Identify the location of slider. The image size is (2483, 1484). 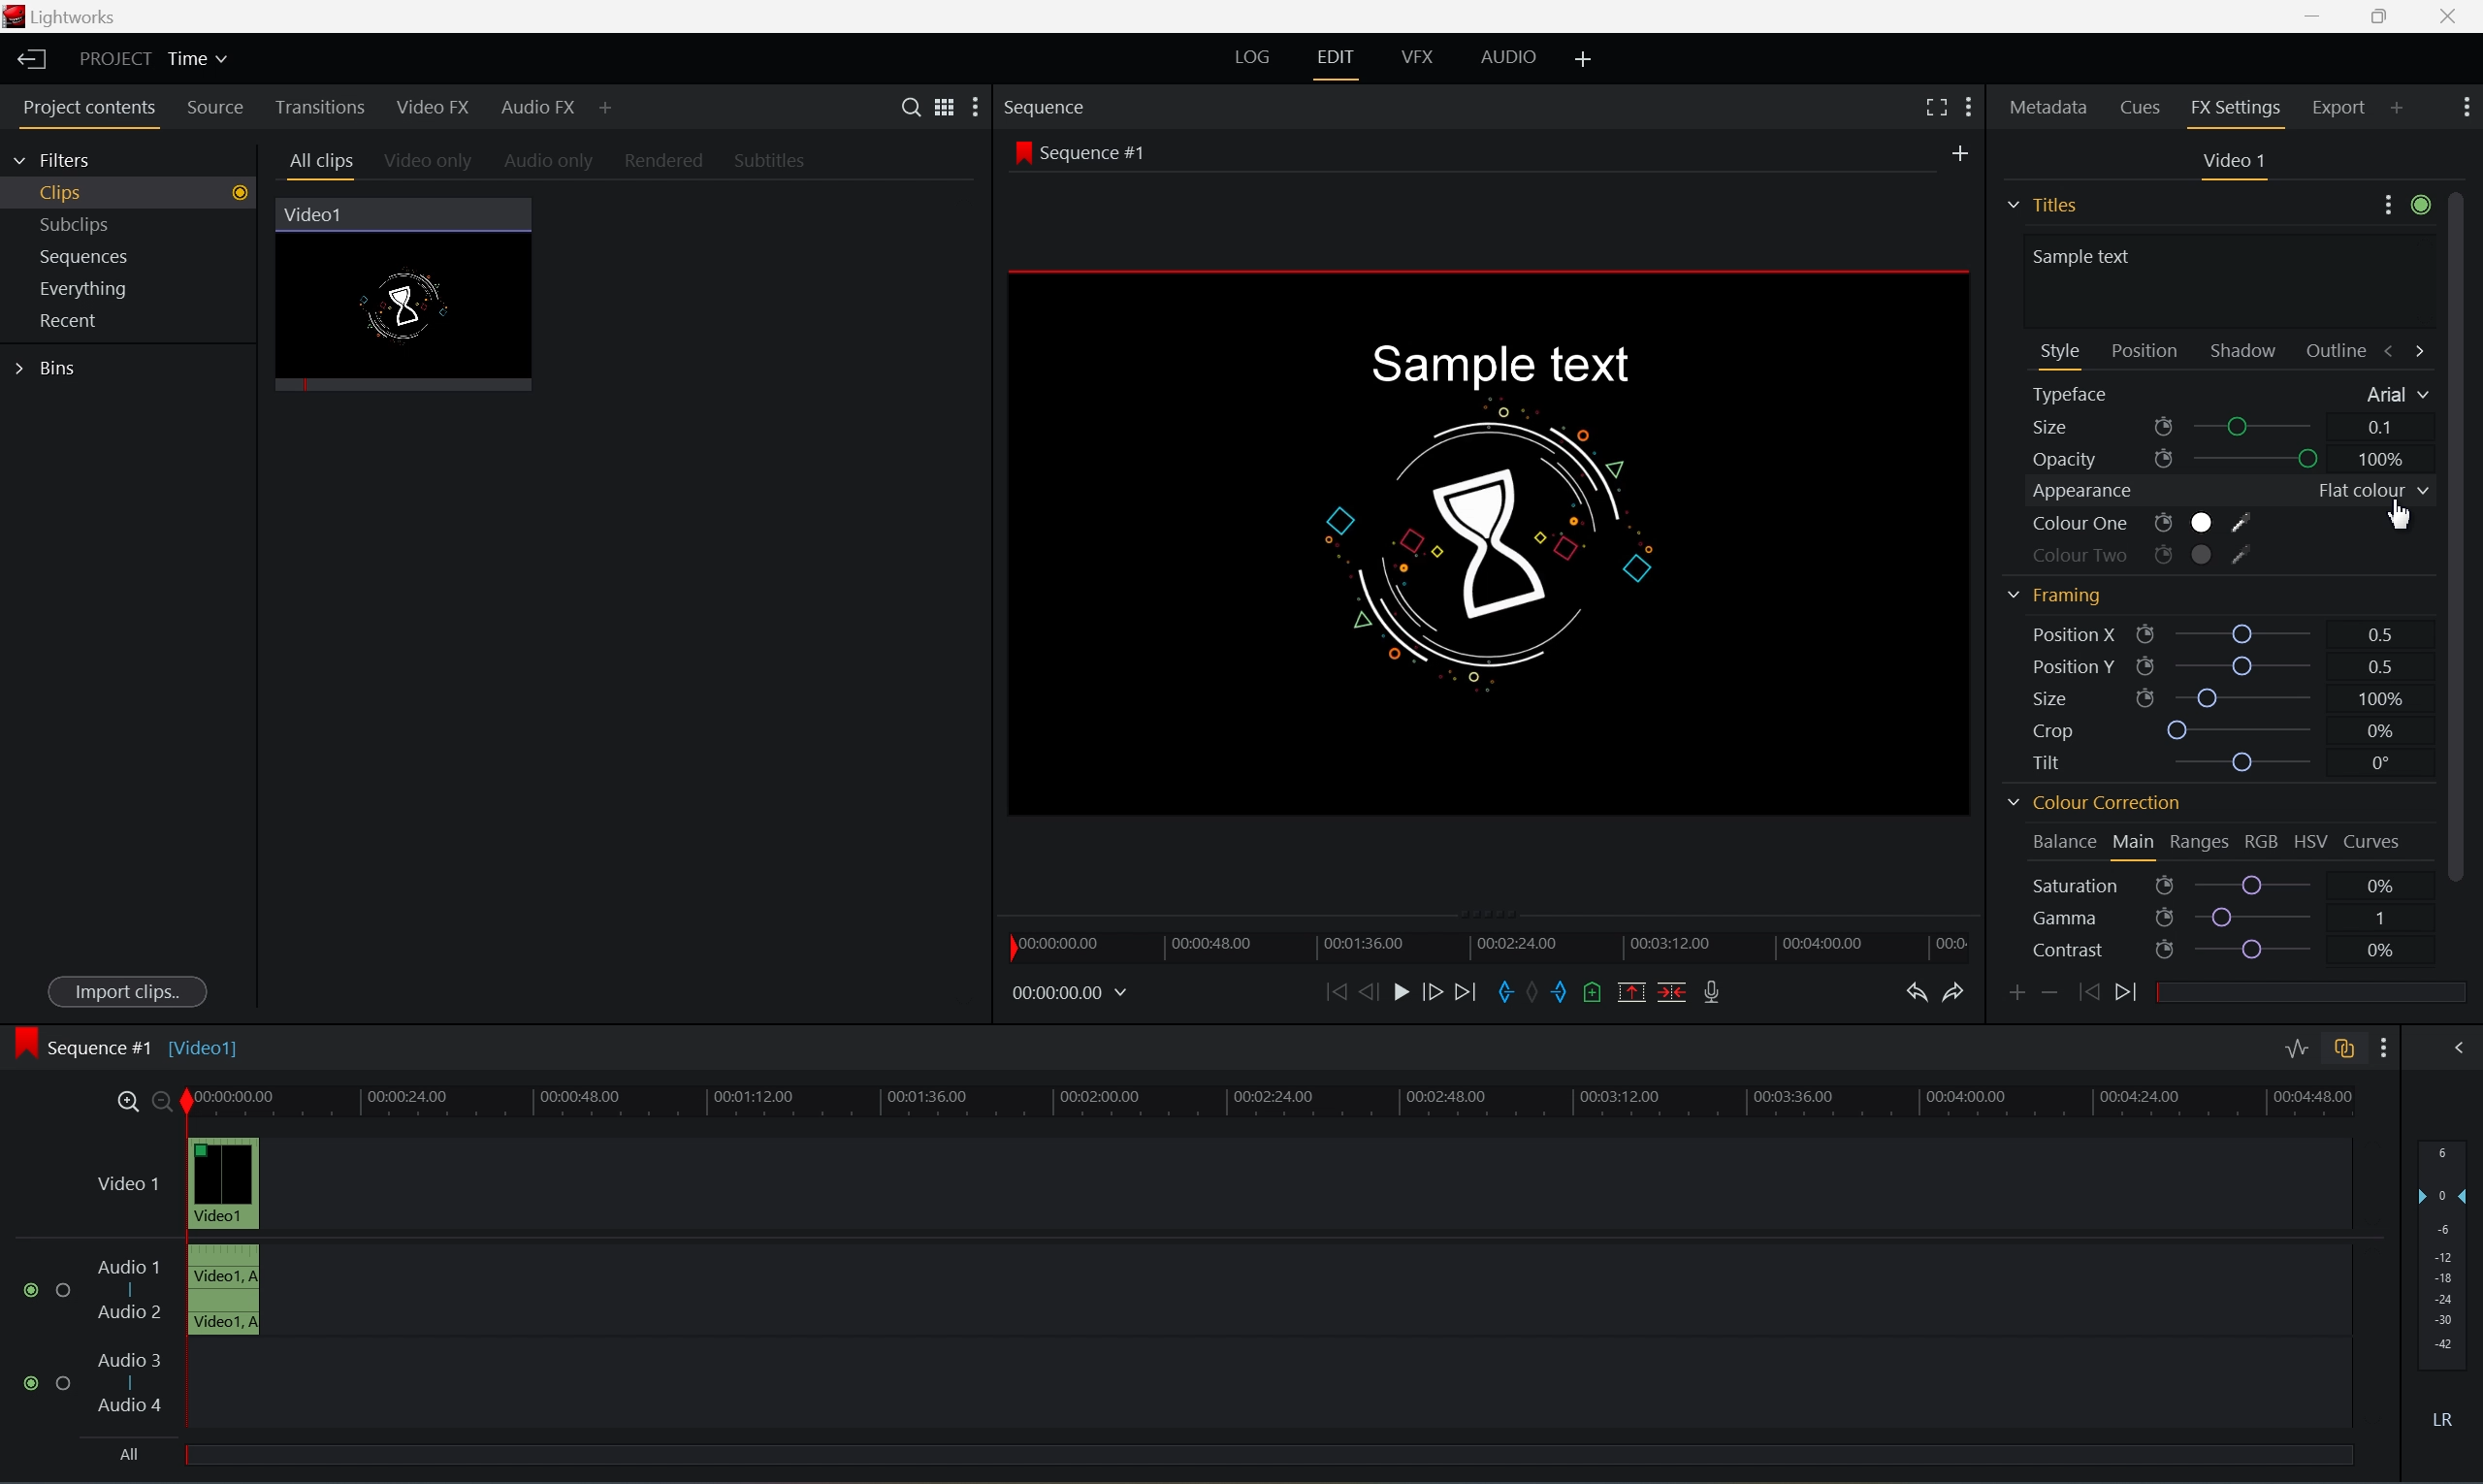
(2263, 428).